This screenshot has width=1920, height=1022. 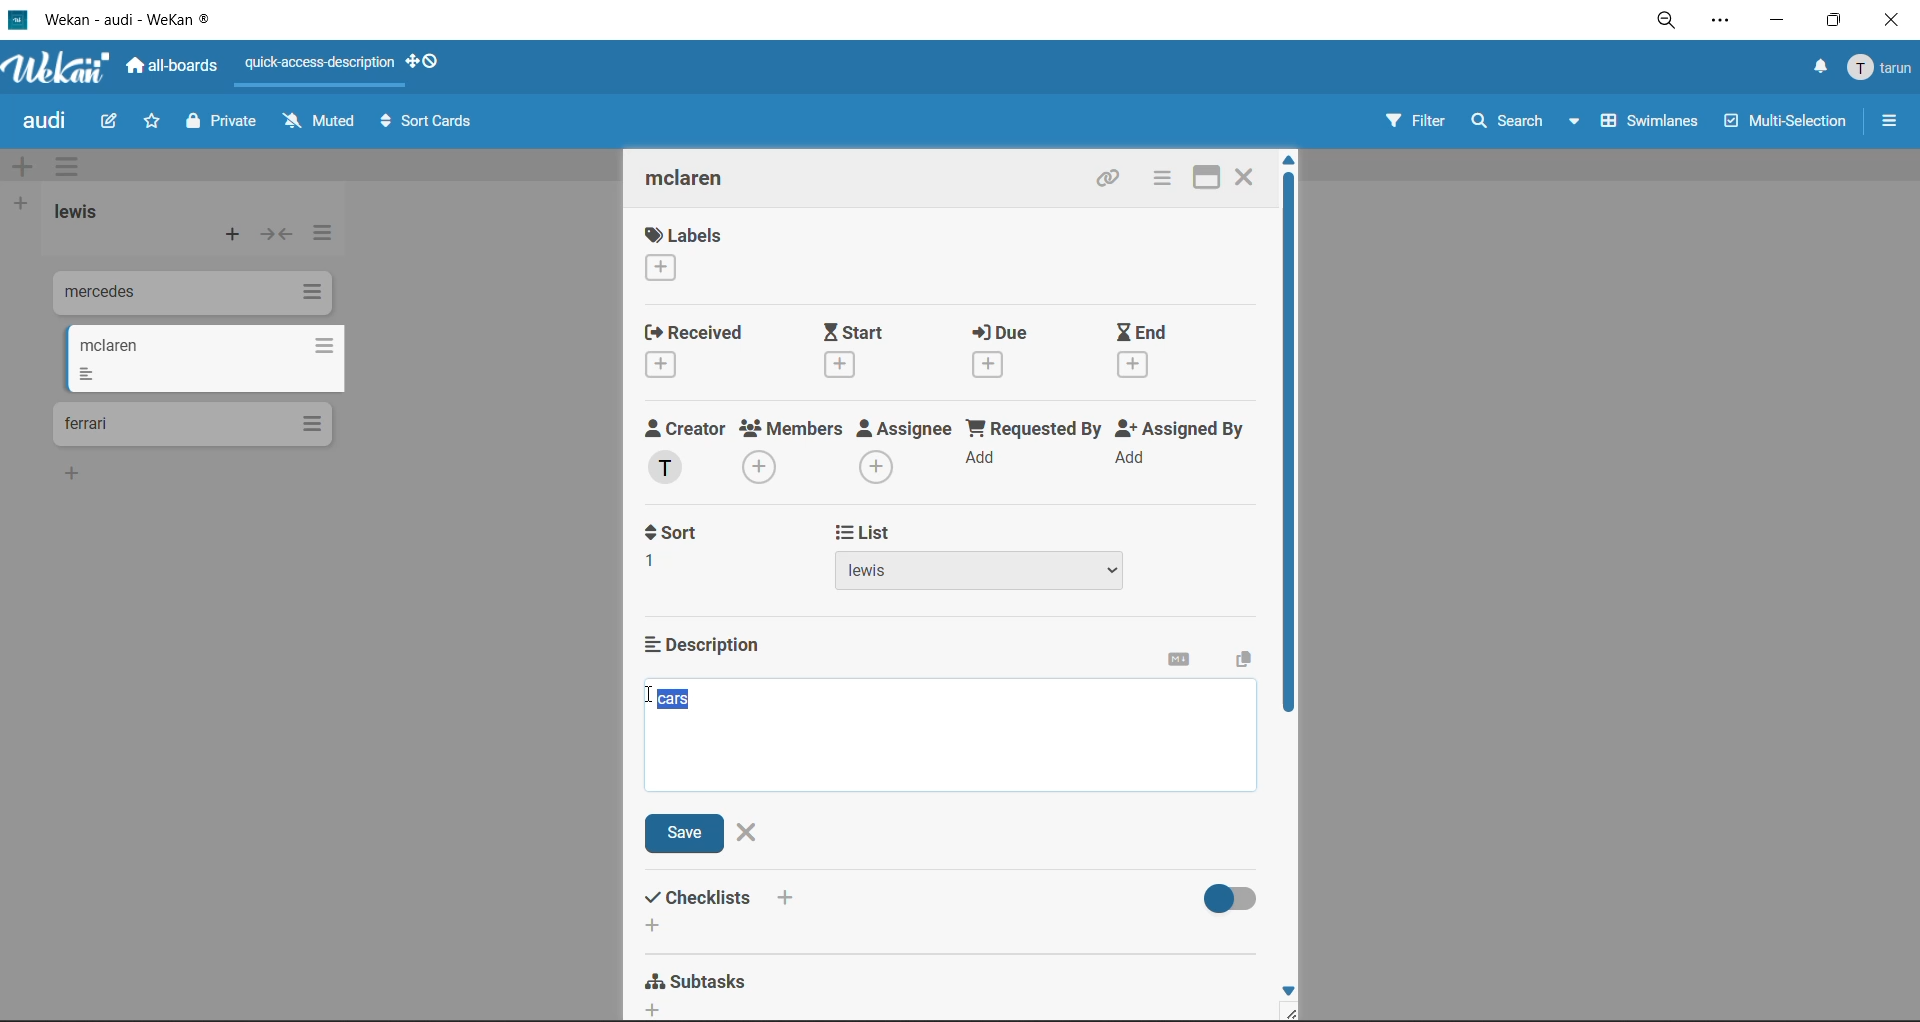 What do you see at coordinates (690, 452) in the screenshot?
I see `creator` at bounding box center [690, 452].